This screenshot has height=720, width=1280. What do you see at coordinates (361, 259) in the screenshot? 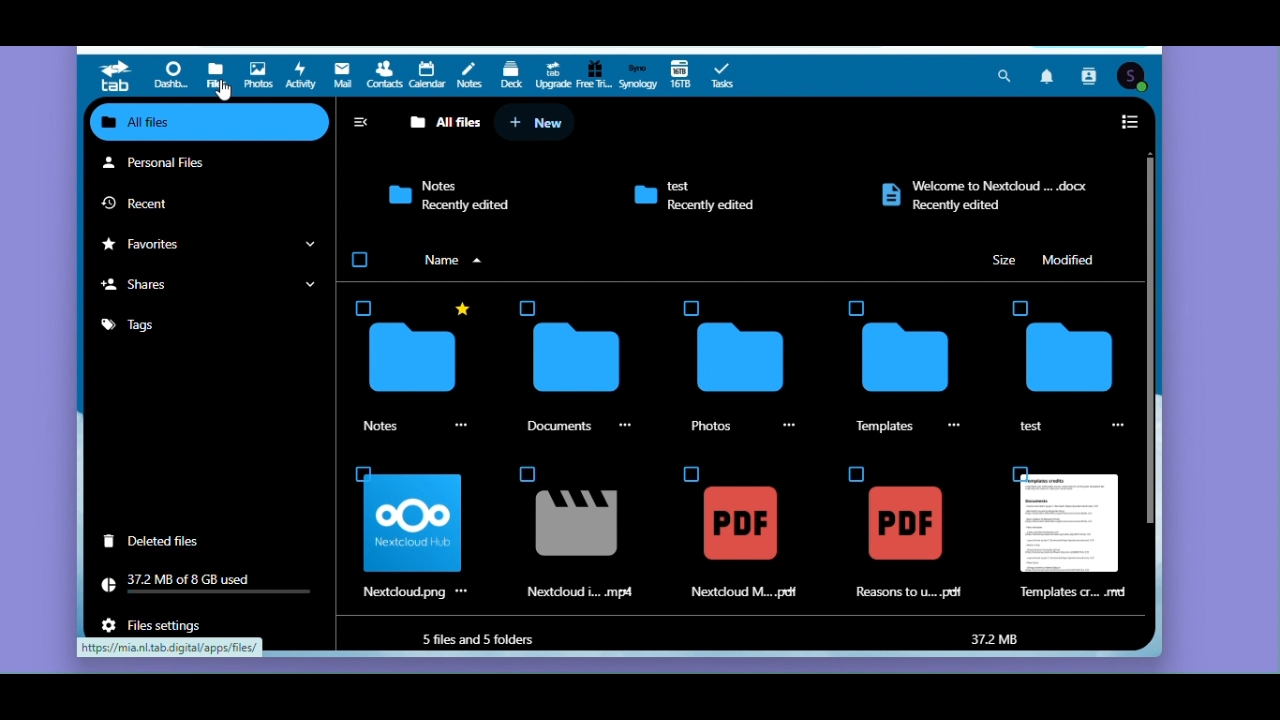
I see `Checkbox` at bounding box center [361, 259].